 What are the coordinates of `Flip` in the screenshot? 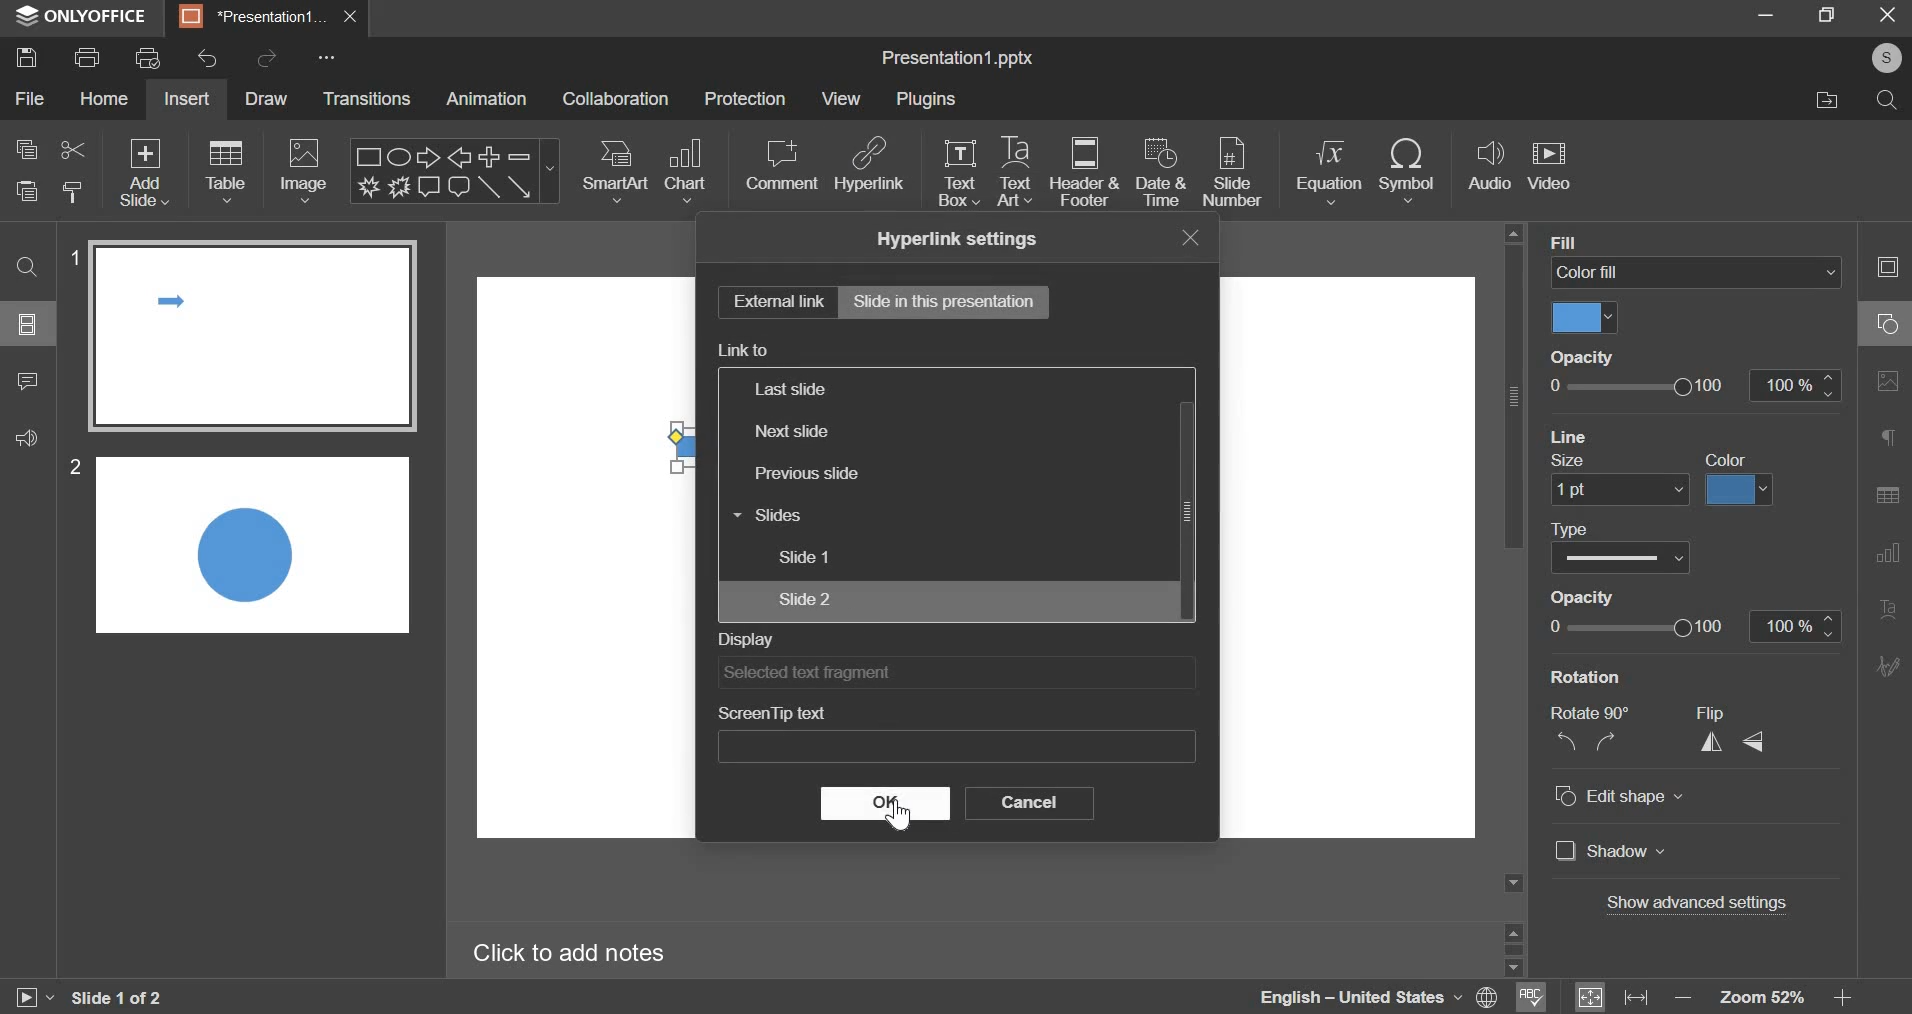 It's located at (1717, 713).